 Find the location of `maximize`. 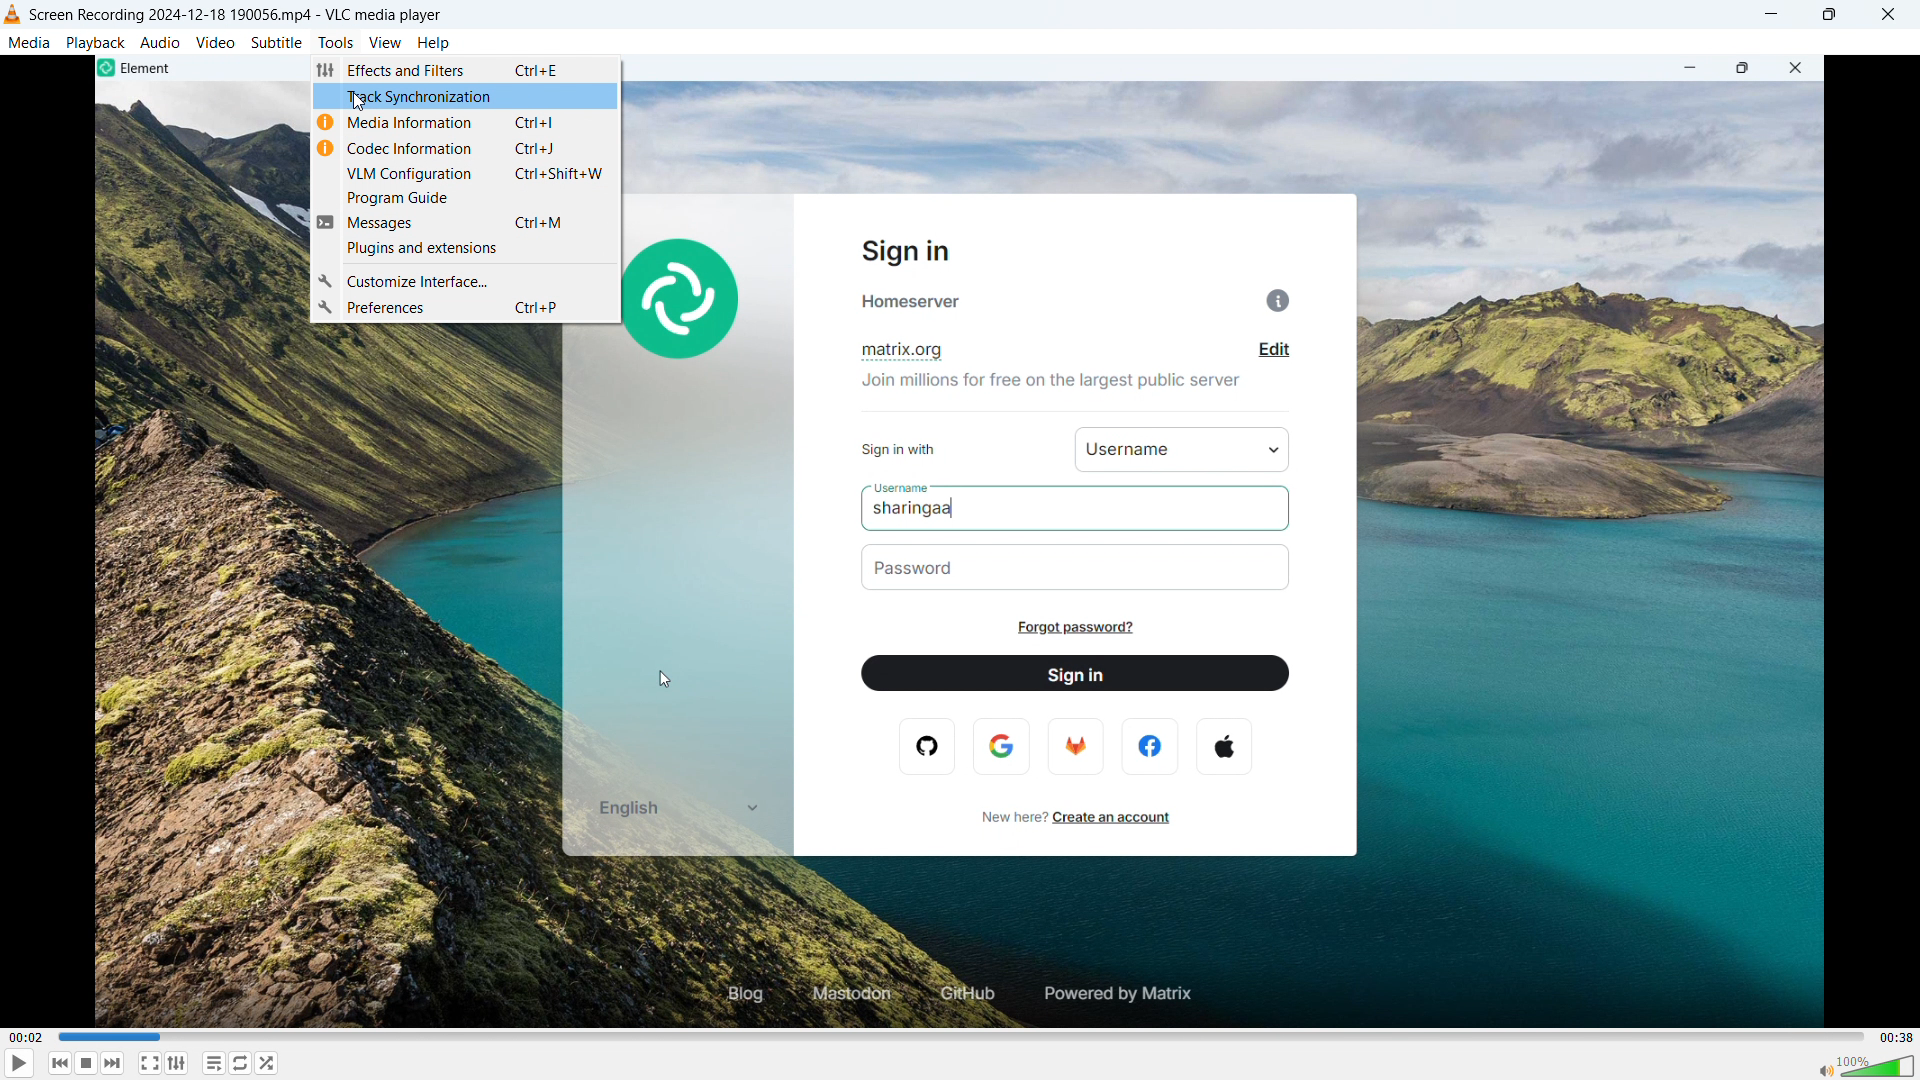

maximize is located at coordinates (1830, 15).